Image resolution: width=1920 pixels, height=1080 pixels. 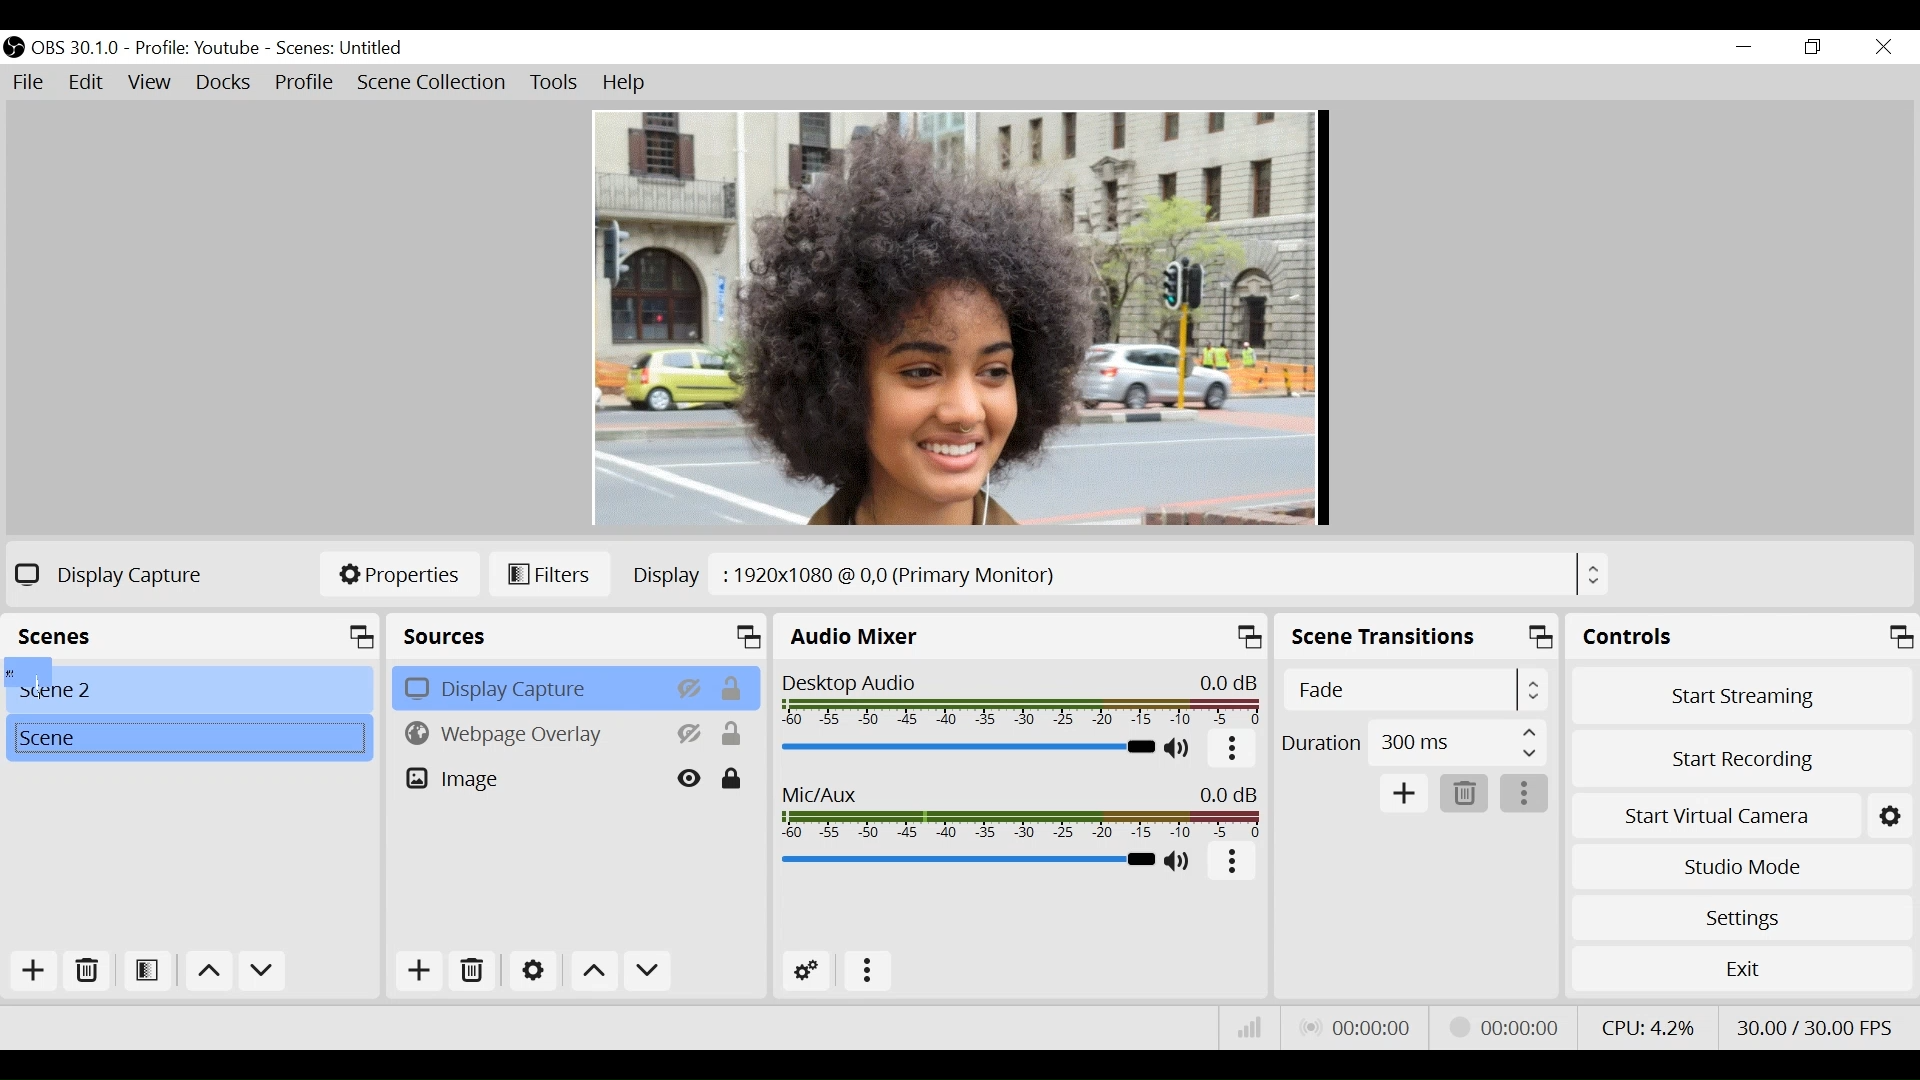 What do you see at coordinates (1024, 696) in the screenshot?
I see `Desktop Audio` at bounding box center [1024, 696].